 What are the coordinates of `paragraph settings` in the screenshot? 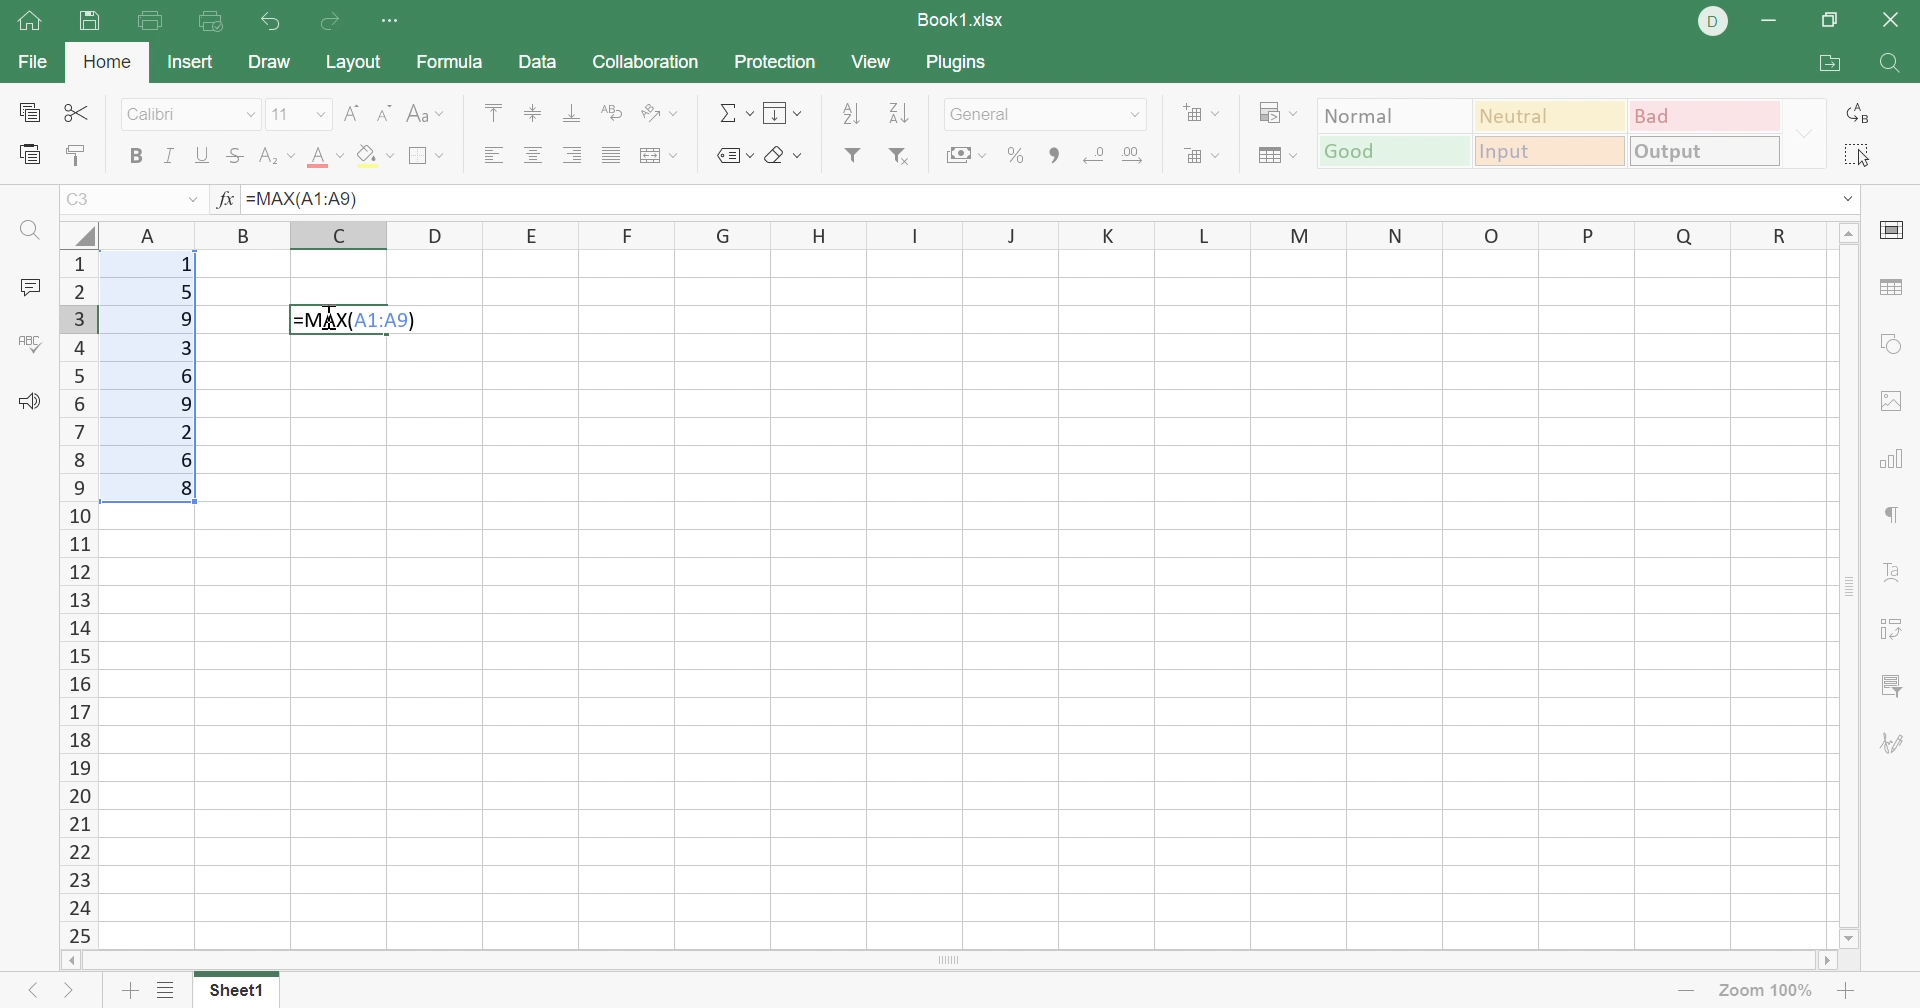 It's located at (1889, 514).